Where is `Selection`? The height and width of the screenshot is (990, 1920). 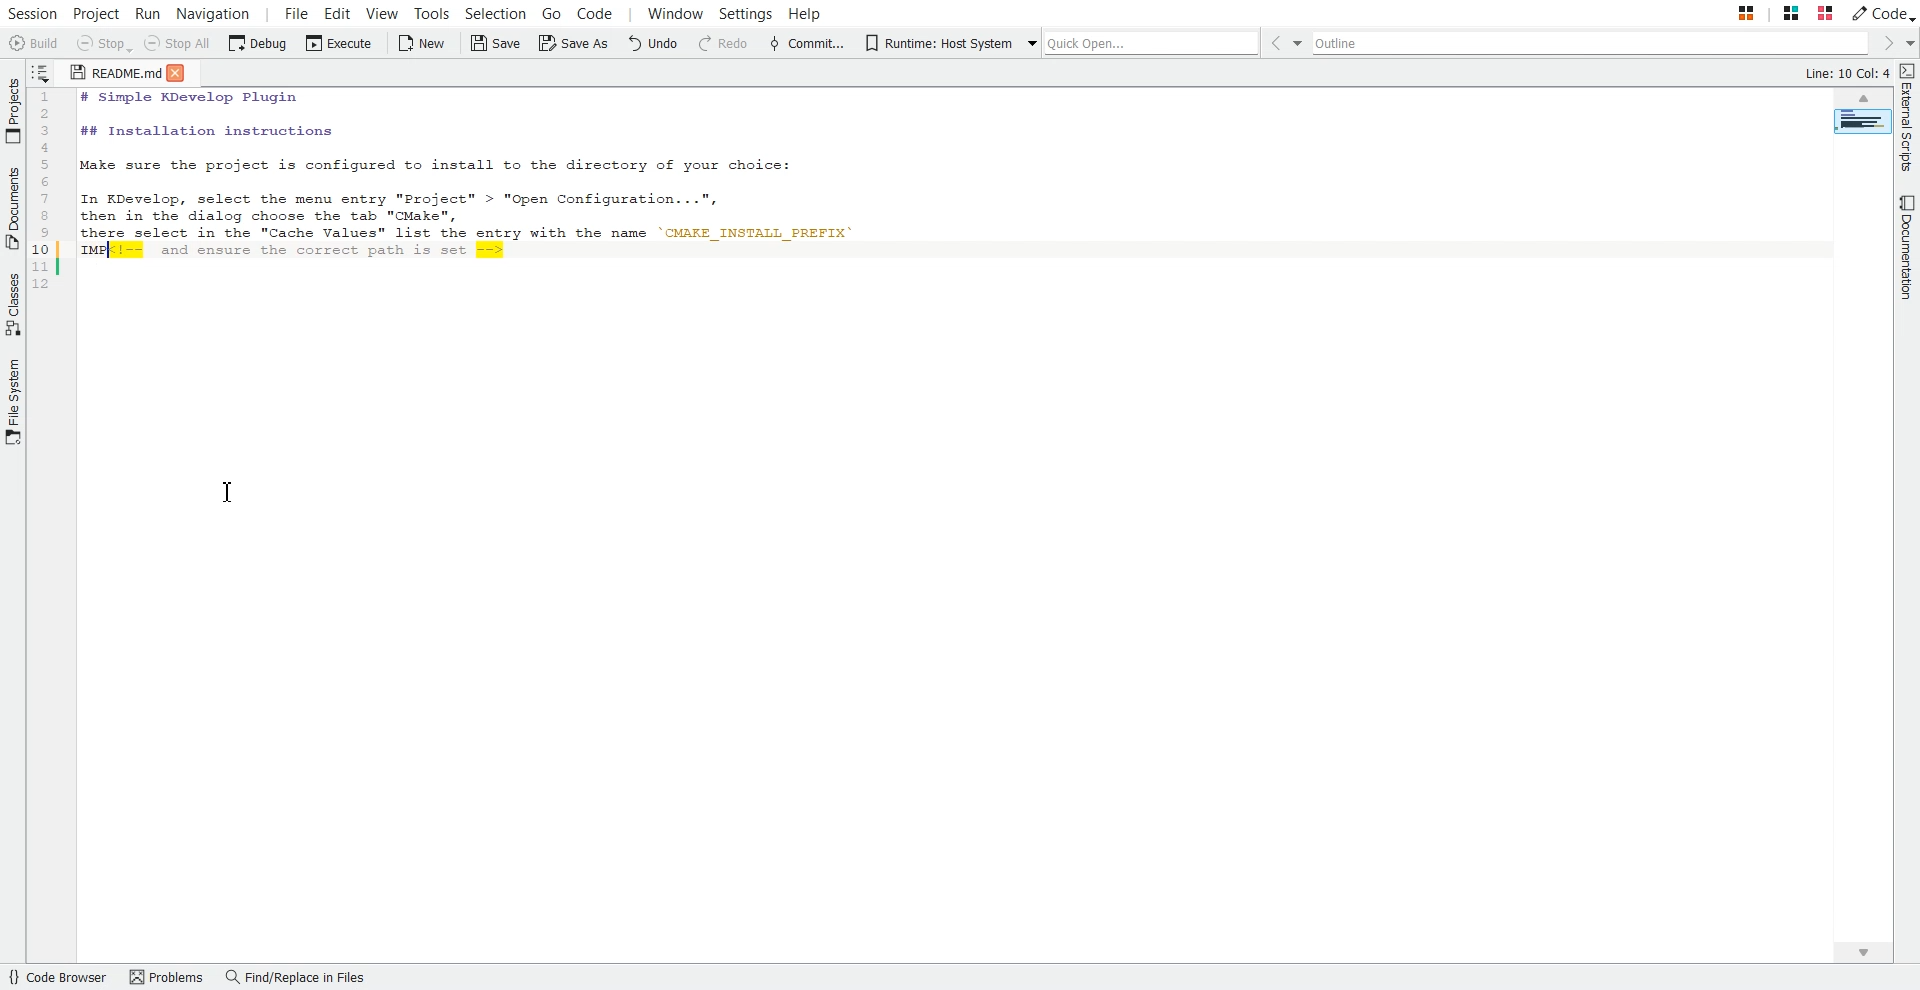 Selection is located at coordinates (497, 12).